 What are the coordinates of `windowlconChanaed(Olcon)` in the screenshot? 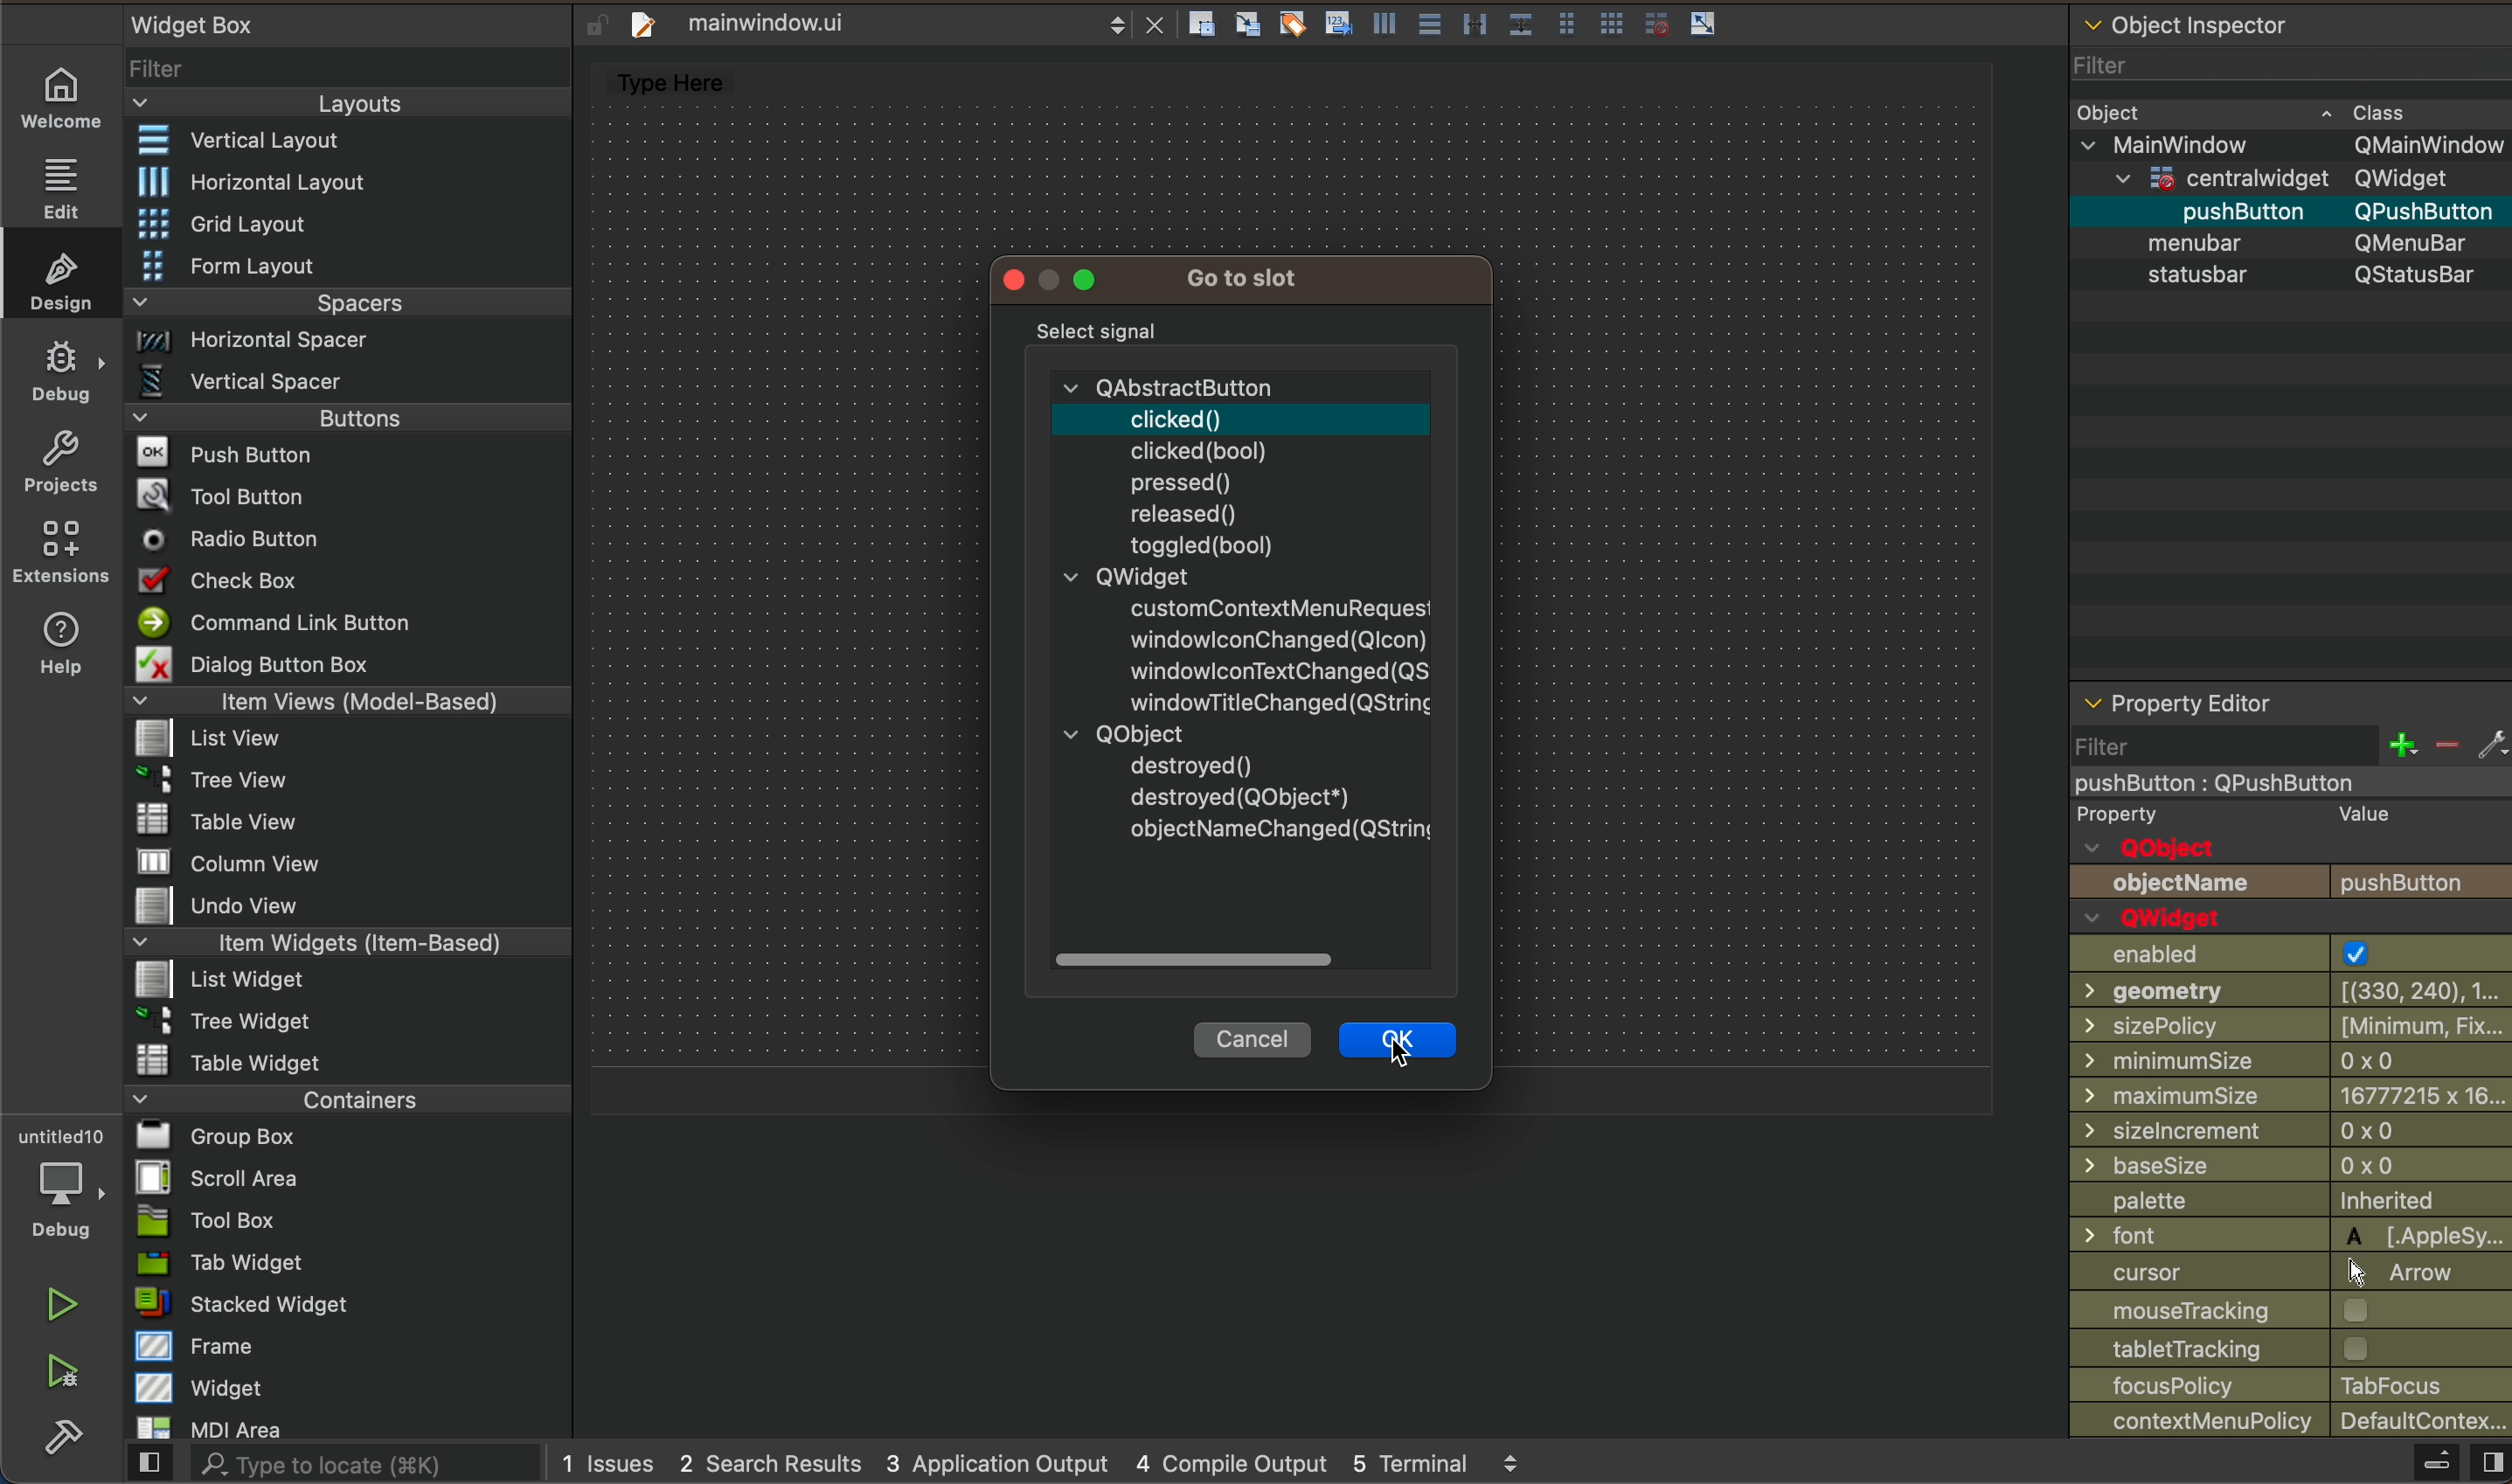 It's located at (1277, 634).